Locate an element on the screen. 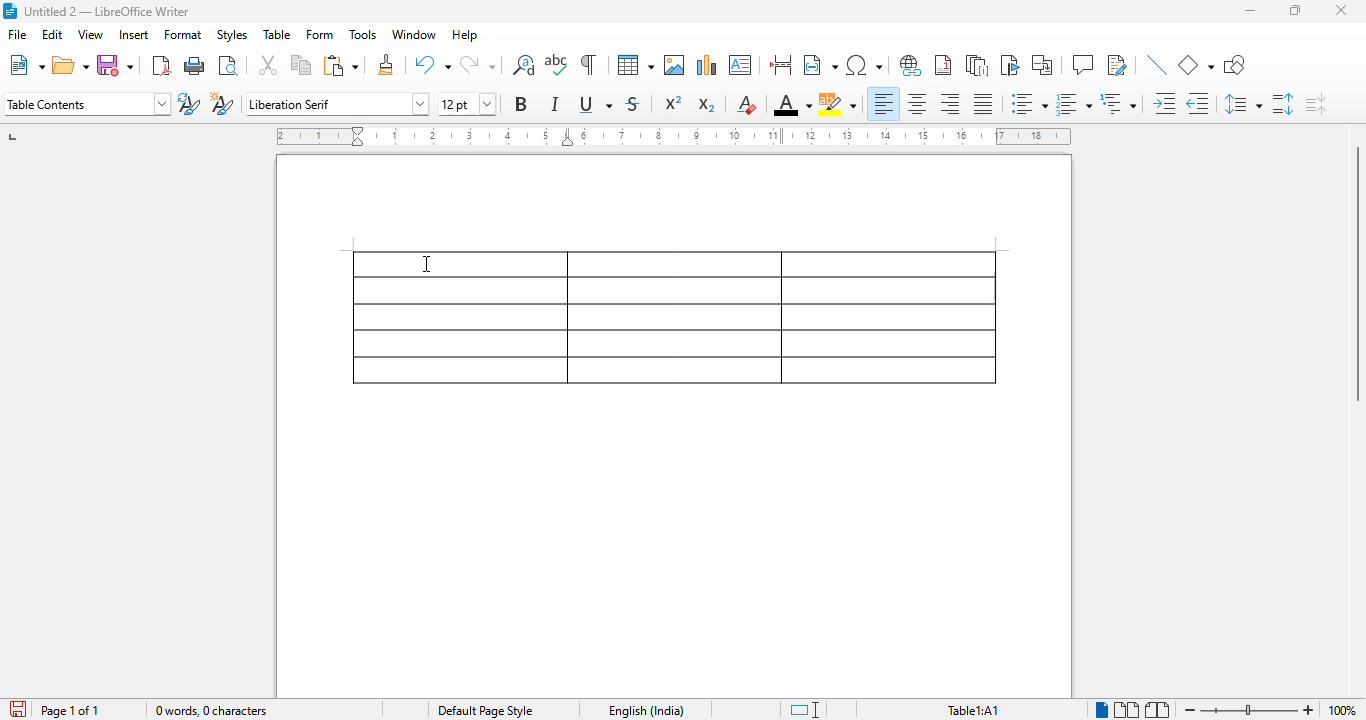  zoom factor is located at coordinates (1342, 710).